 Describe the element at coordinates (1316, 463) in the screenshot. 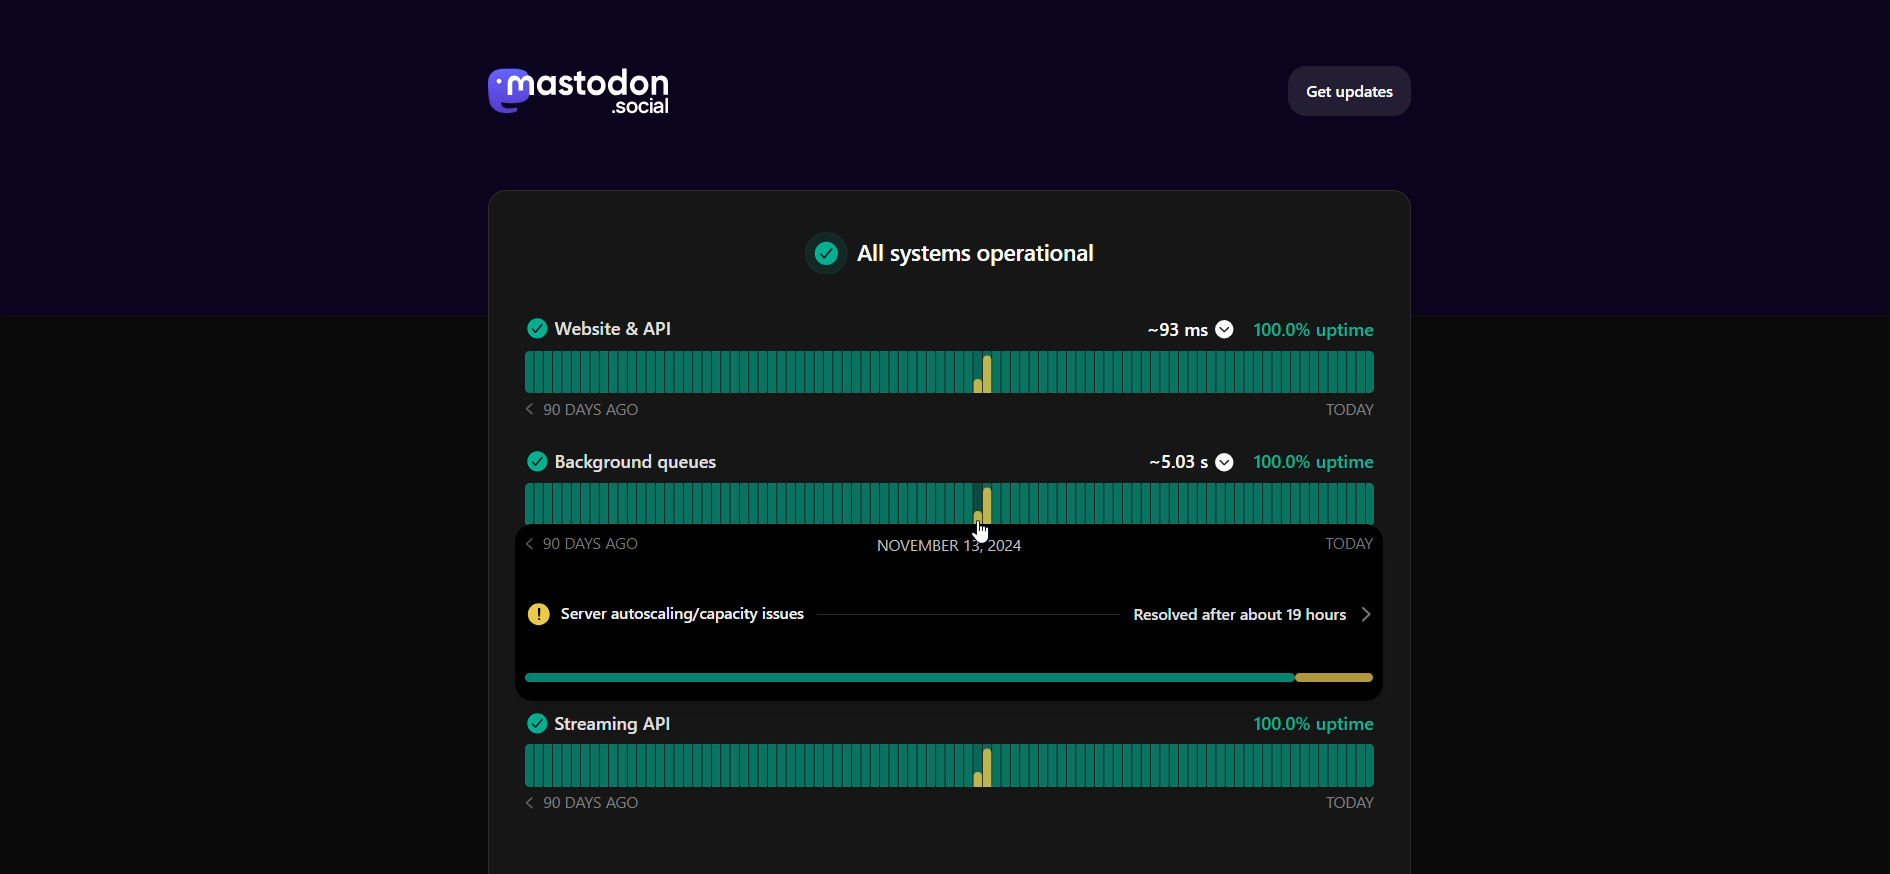

I see `100%` at that location.